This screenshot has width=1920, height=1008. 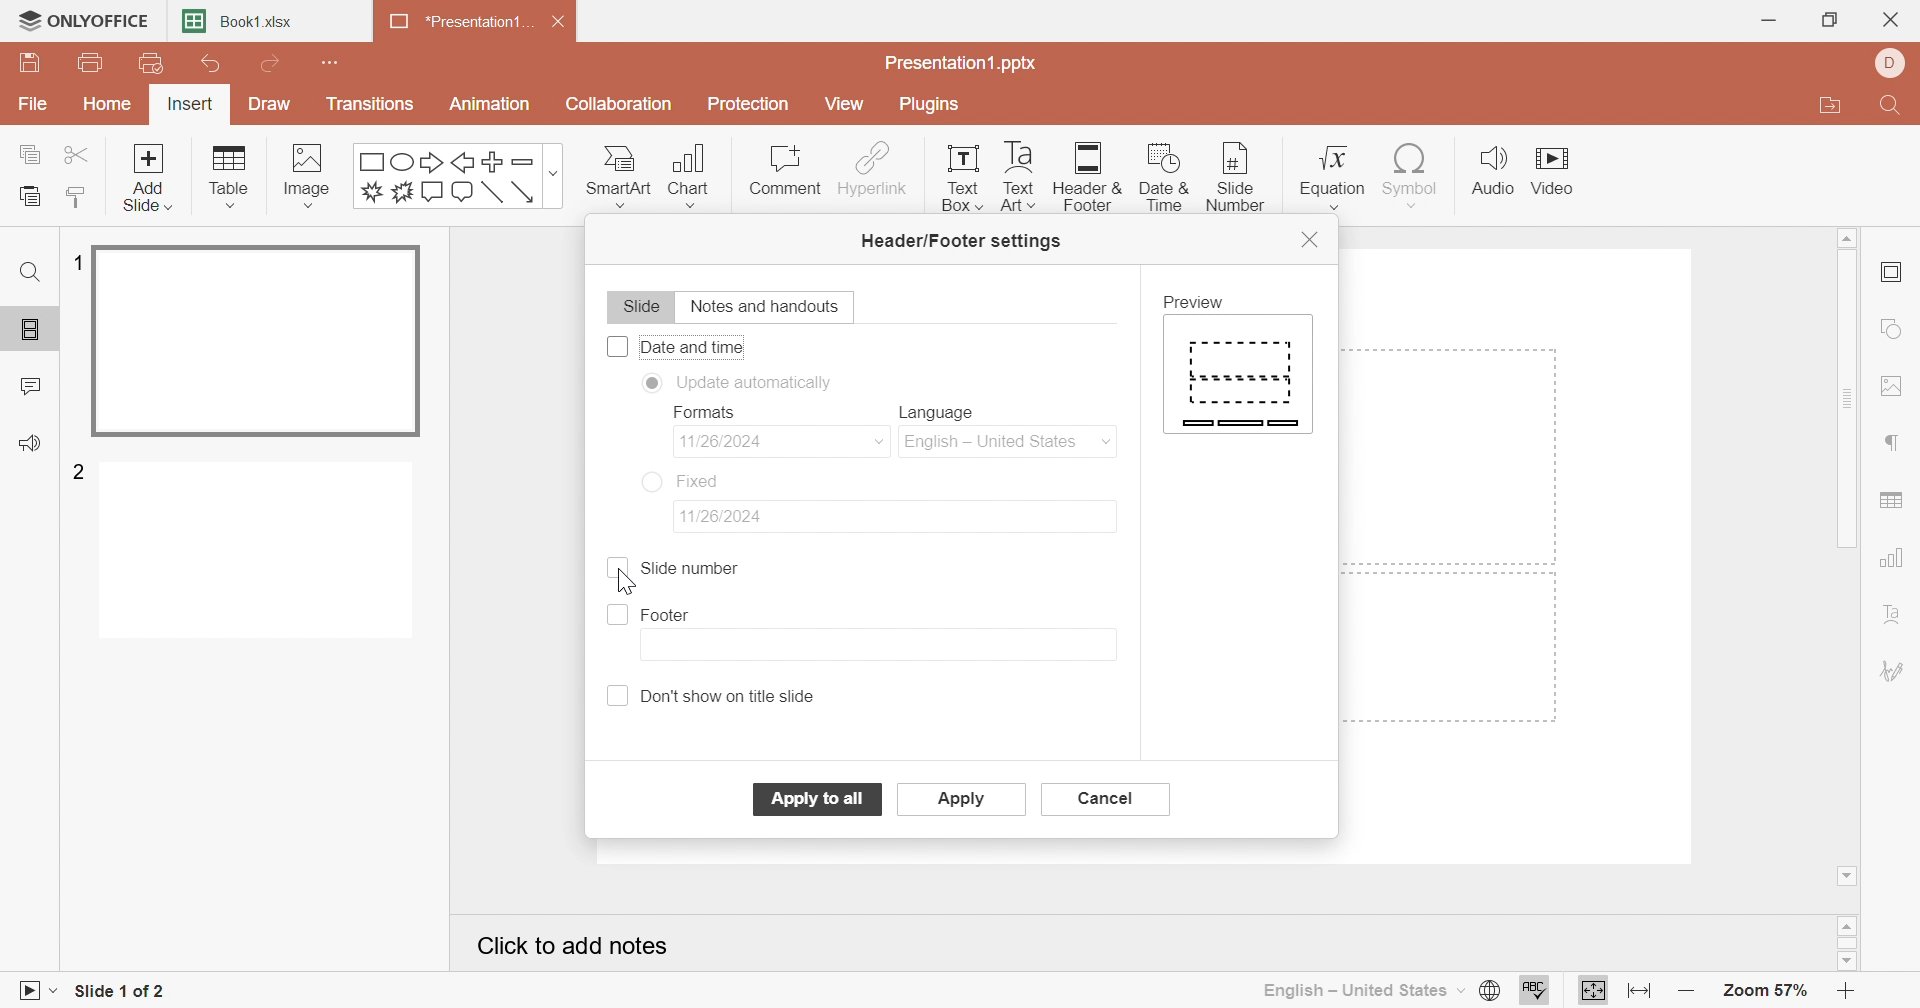 I want to click on Plugins, so click(x=931, y=104).